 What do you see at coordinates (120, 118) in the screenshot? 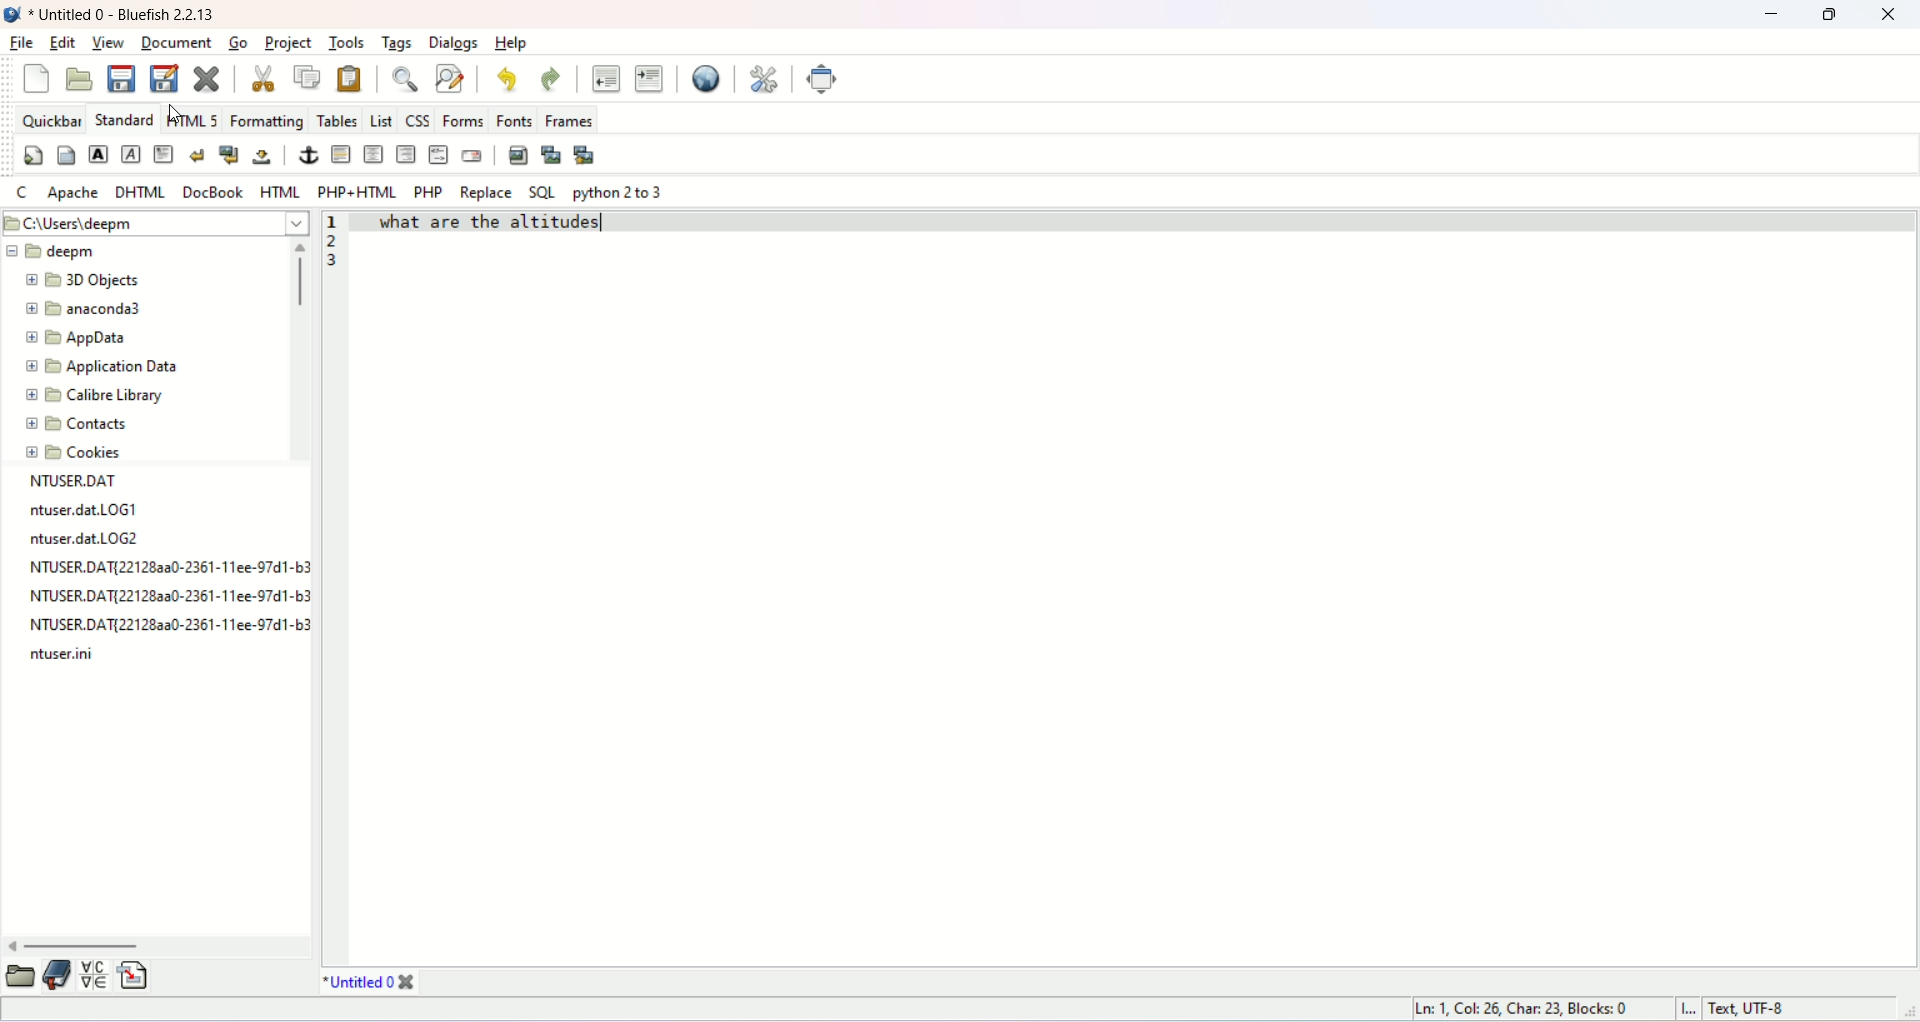
I see `standard` at bounding box center [120, 118].